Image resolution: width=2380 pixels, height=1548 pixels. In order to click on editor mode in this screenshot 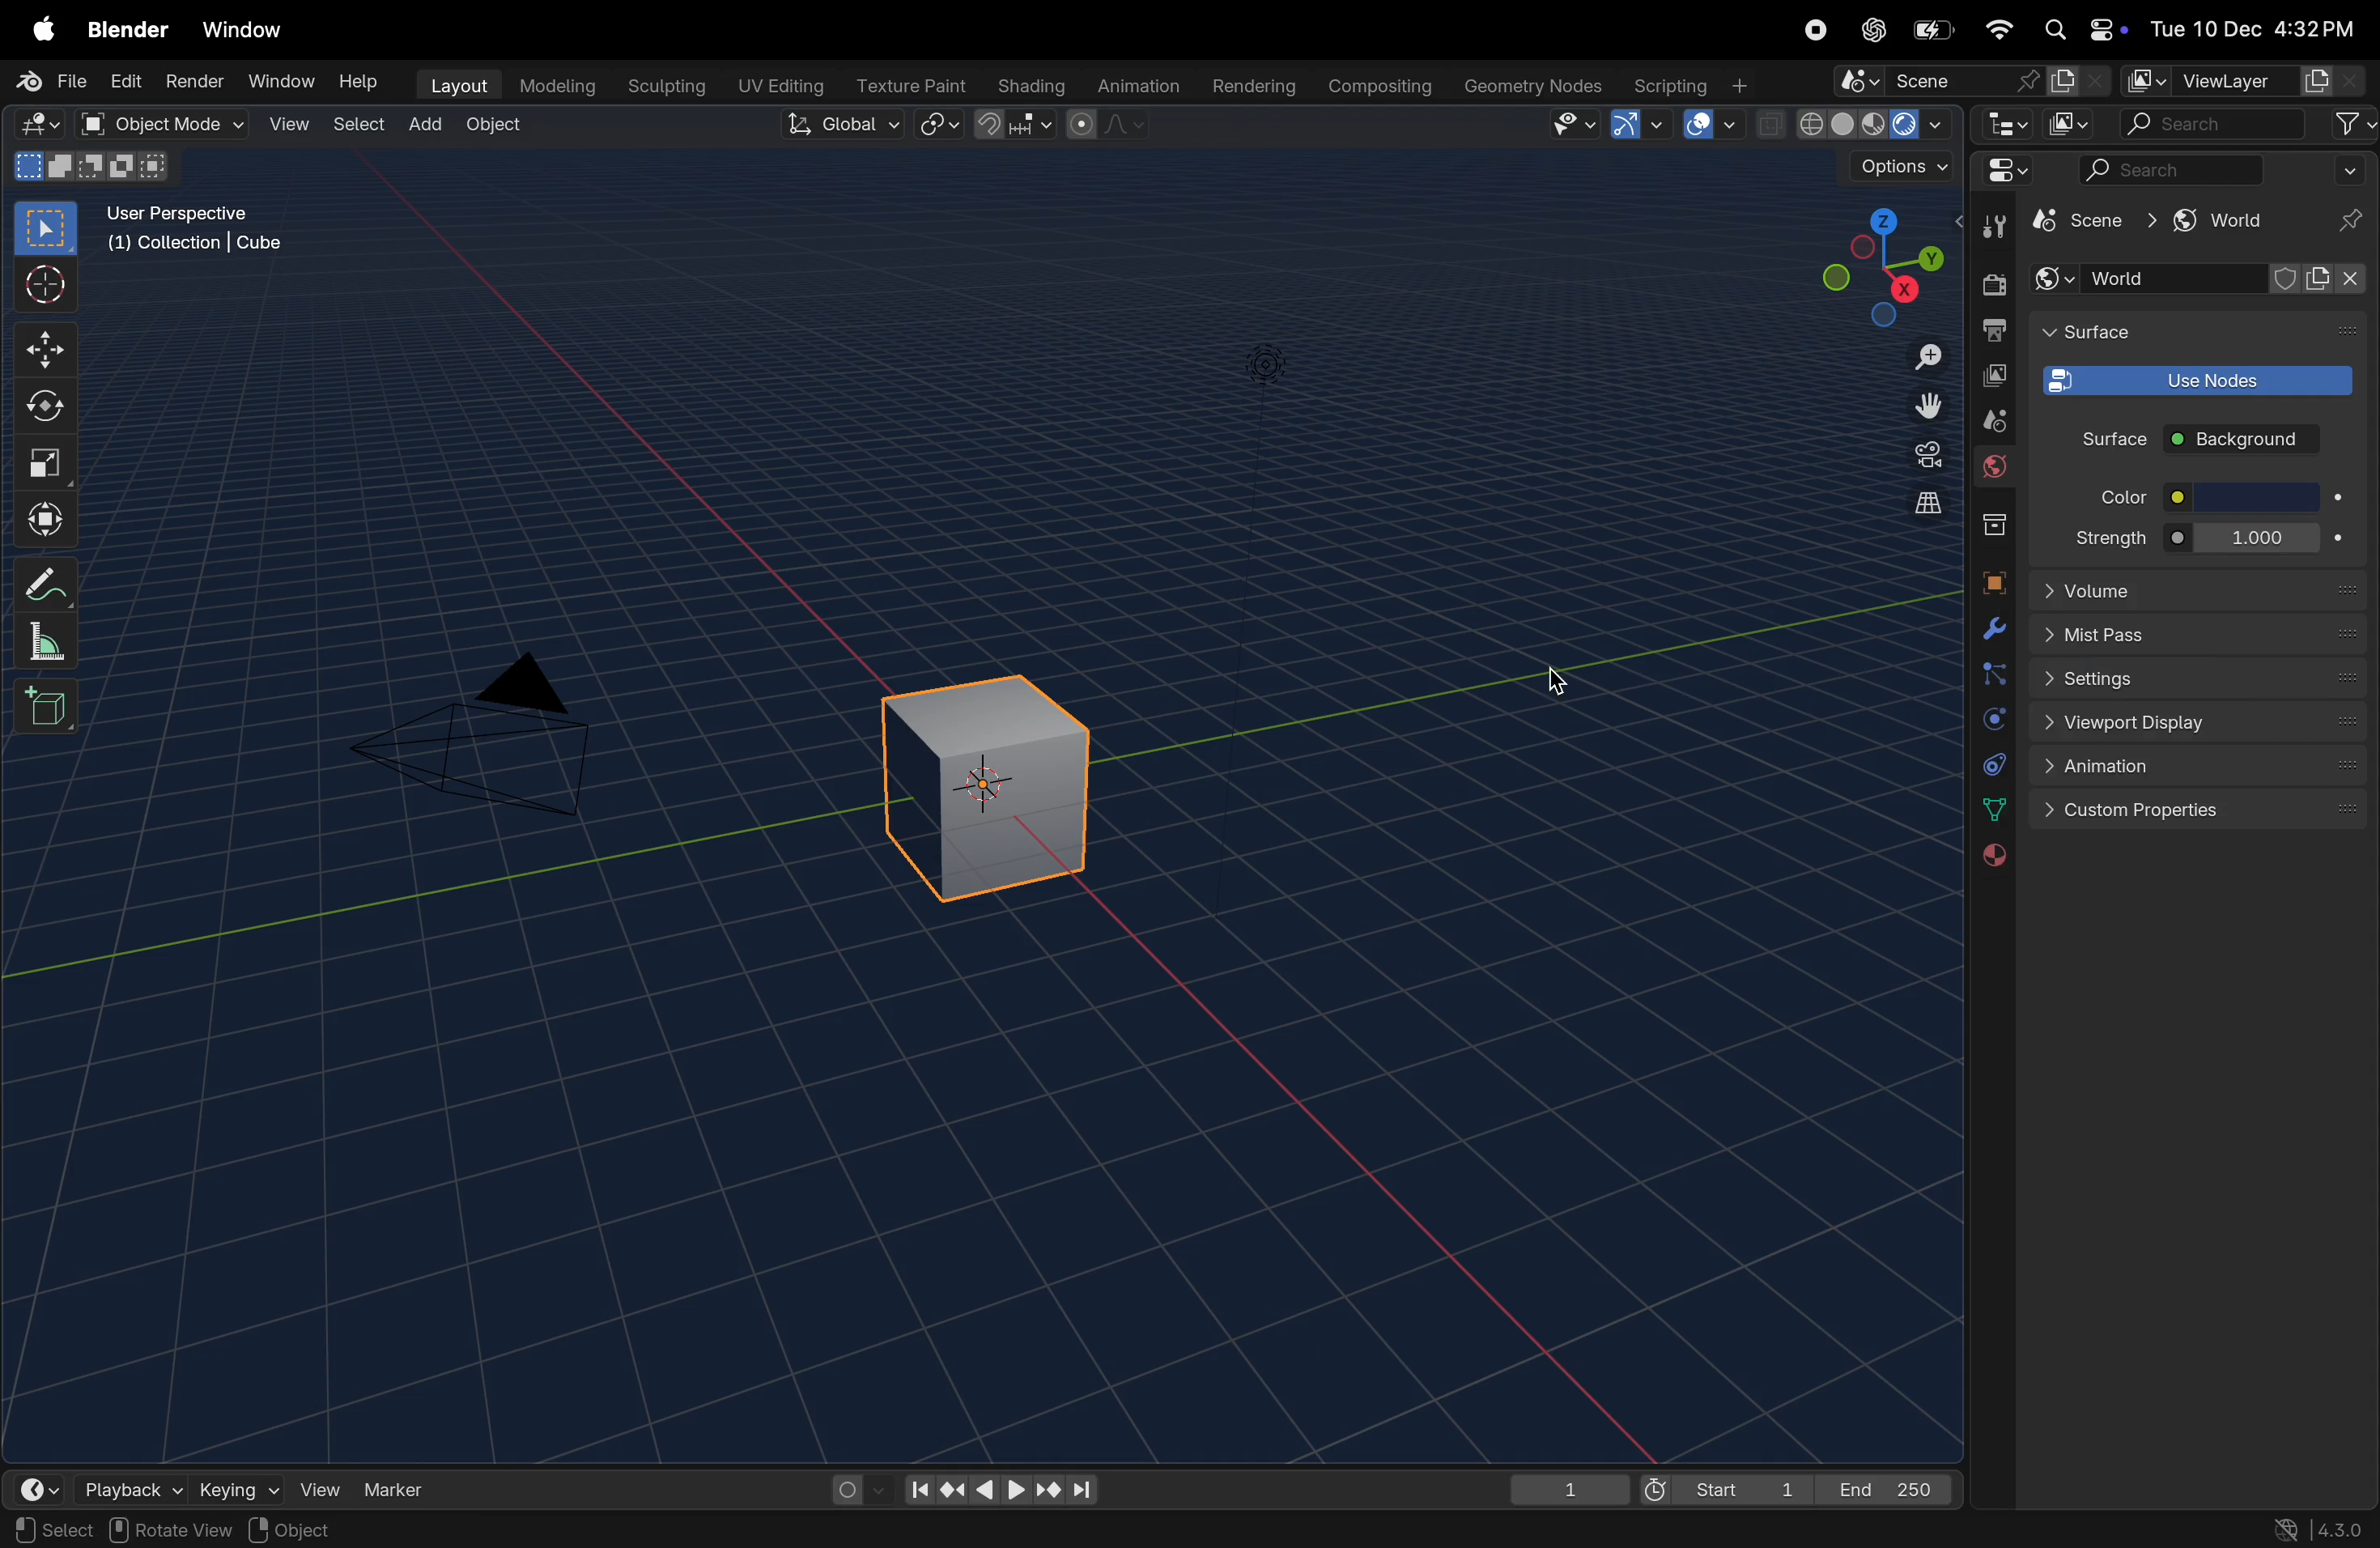, I will do `click(2001, 123)`.